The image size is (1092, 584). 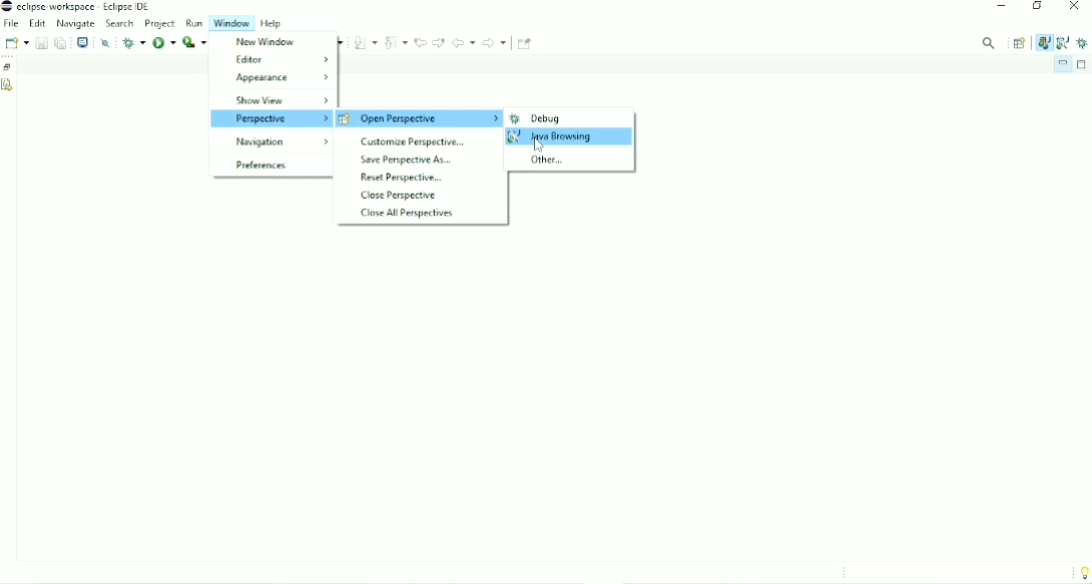 I want to click on Debug, so click(x=133, y=42).